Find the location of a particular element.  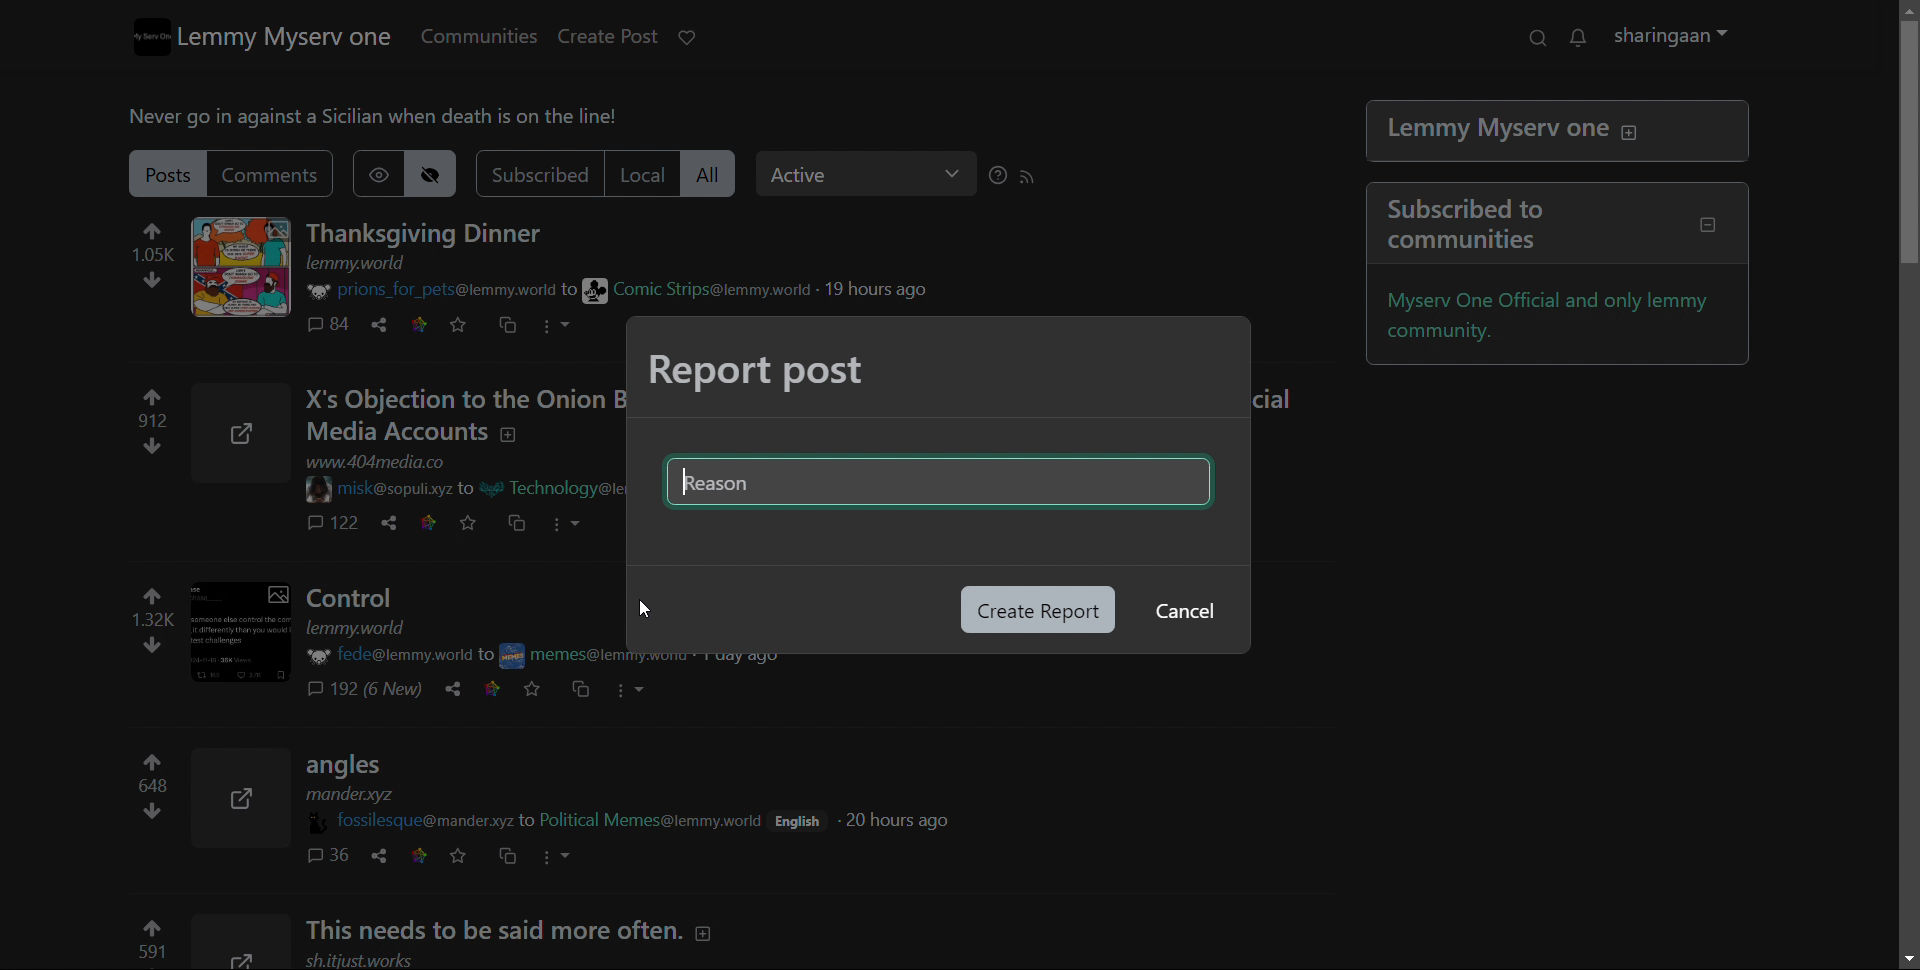

comments is located at coordinates (284, 176).